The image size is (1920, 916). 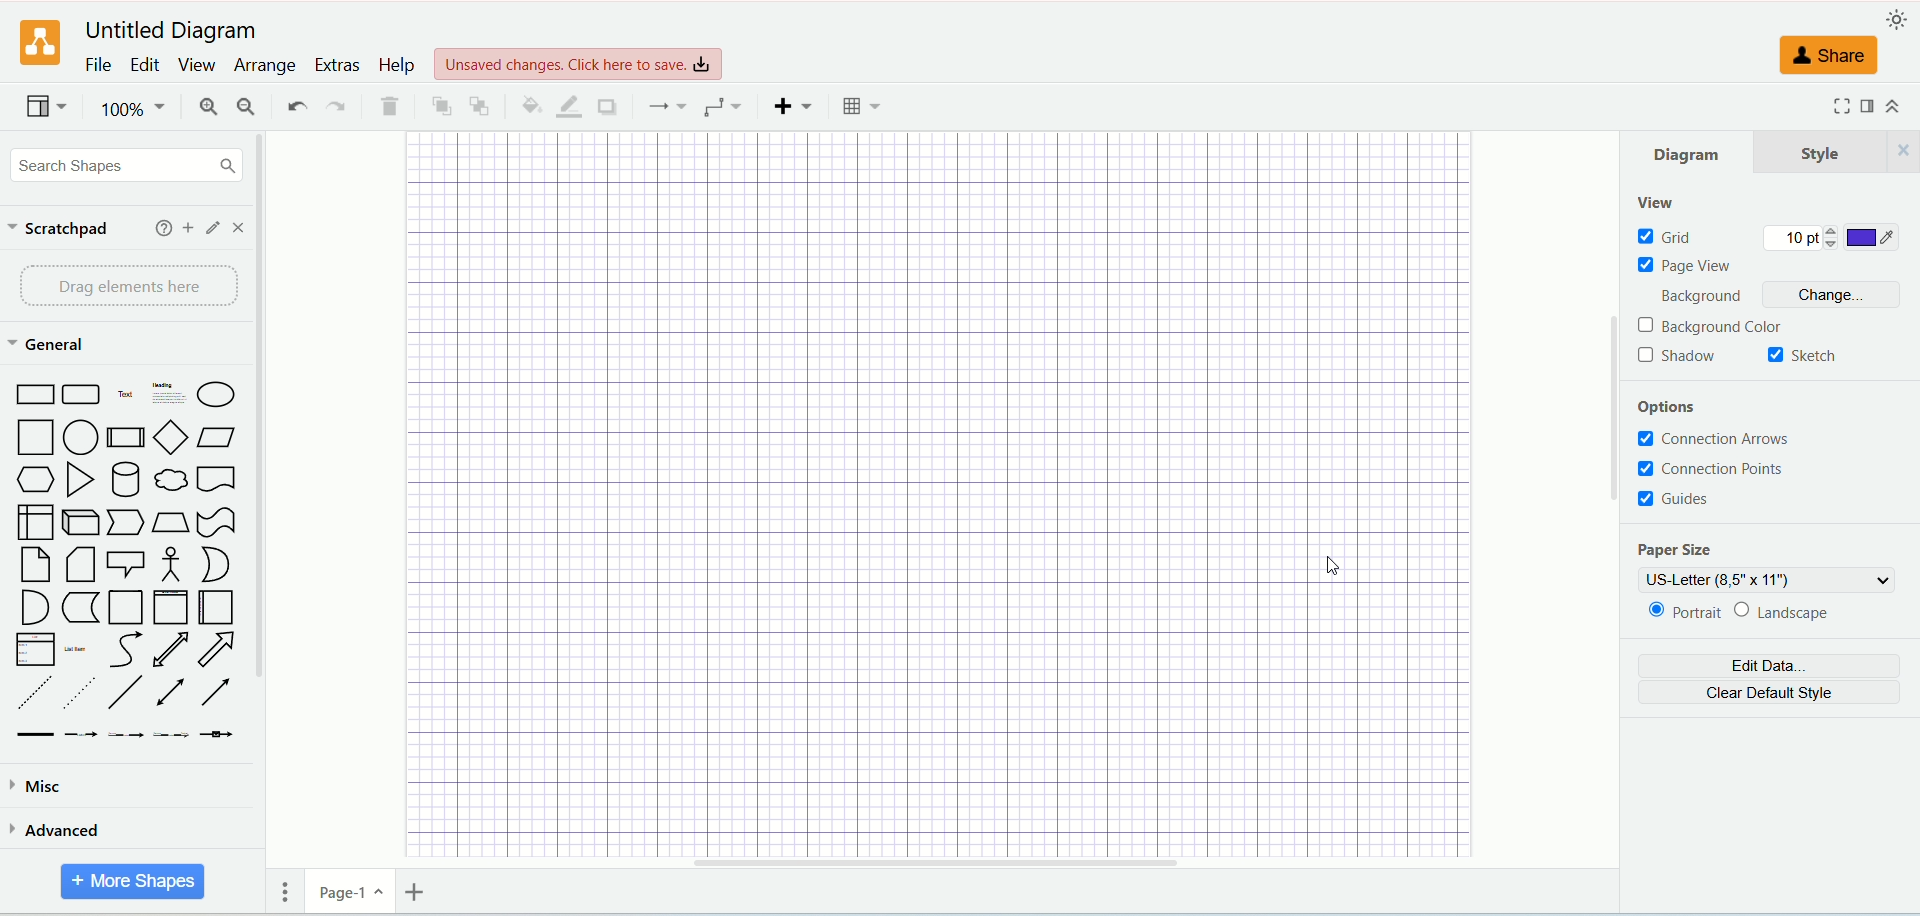 I want to click on appearance, so click(x=1901, y=19).